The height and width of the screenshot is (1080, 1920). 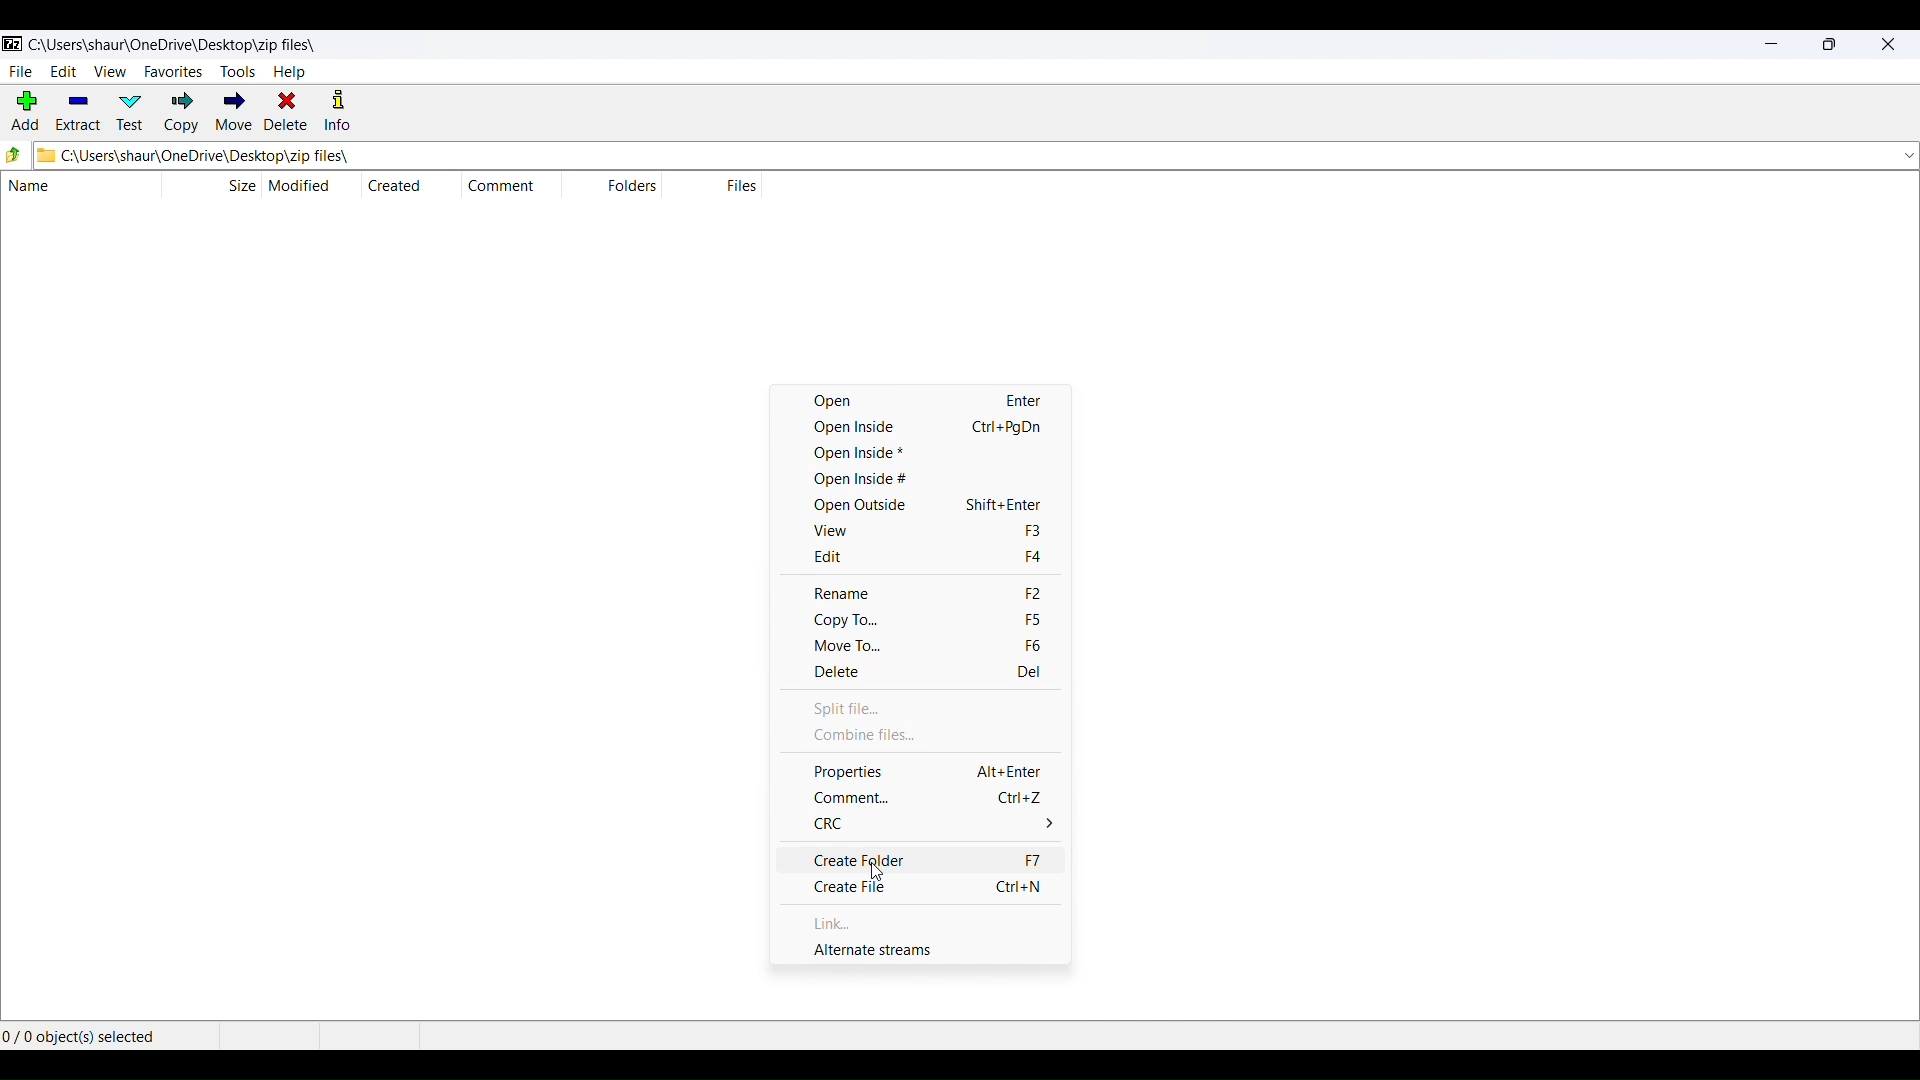 I want to click on CRC, so click(x=939, y=826).